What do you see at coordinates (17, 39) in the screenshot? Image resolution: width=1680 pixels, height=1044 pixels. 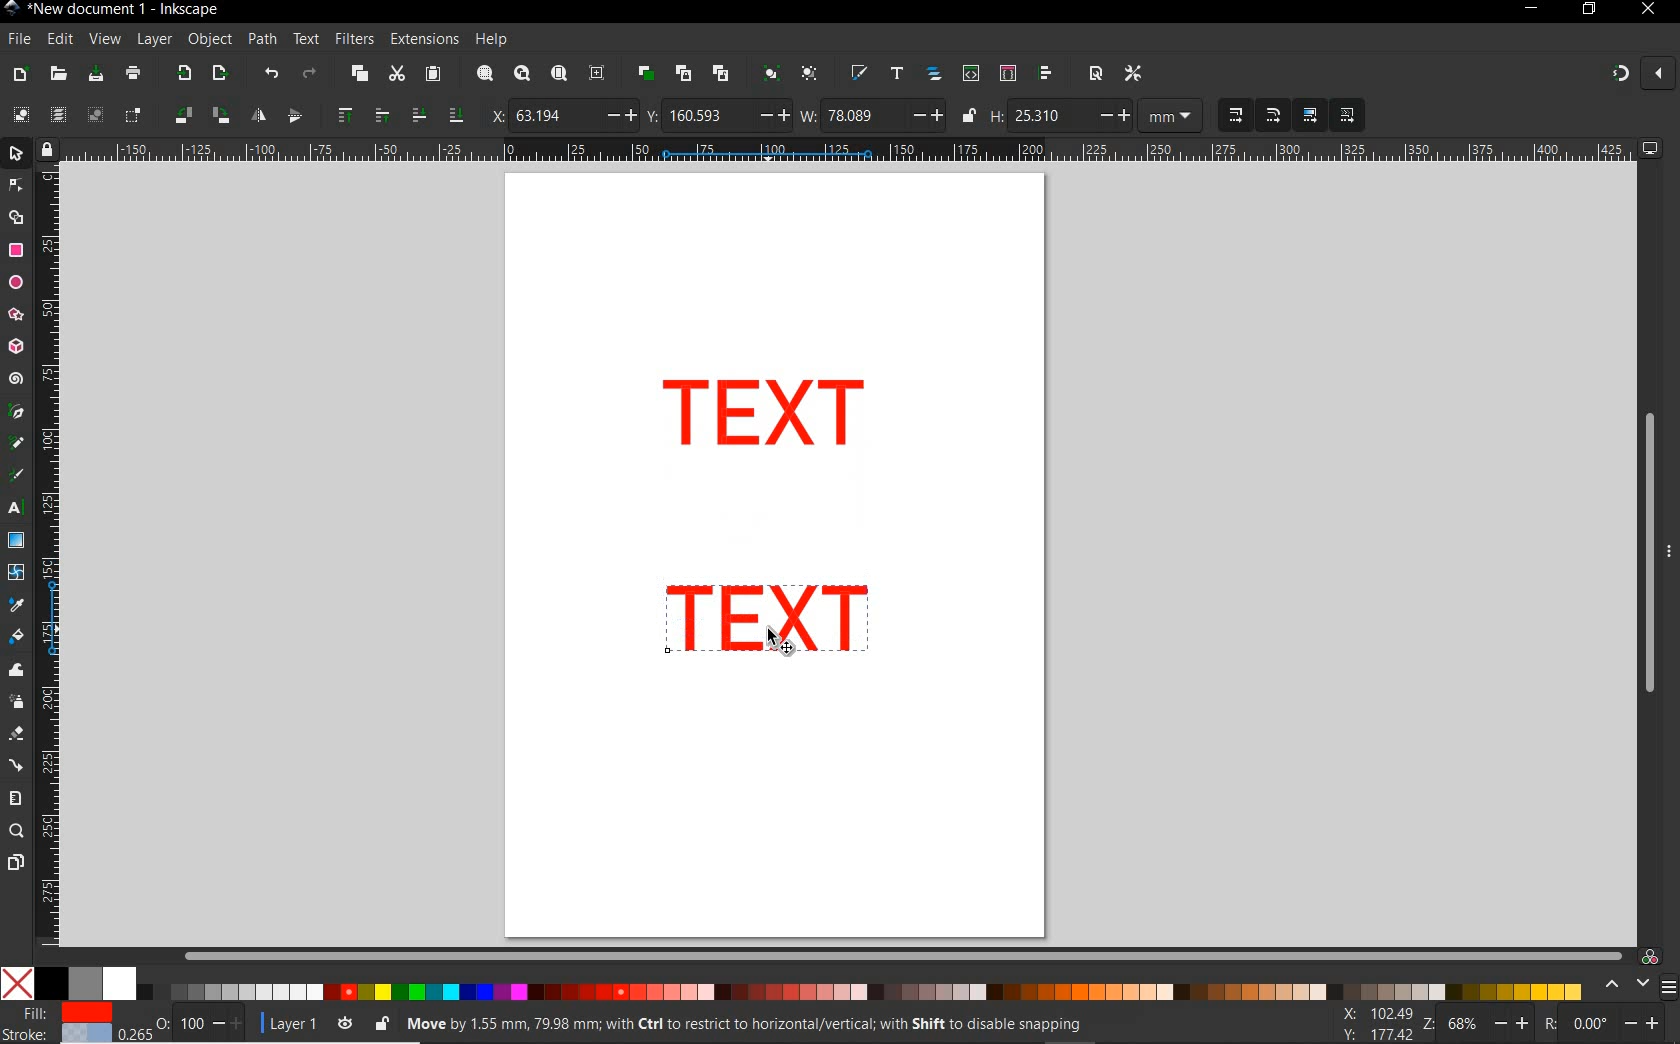 I see `file` at bounding box center [17, 39].